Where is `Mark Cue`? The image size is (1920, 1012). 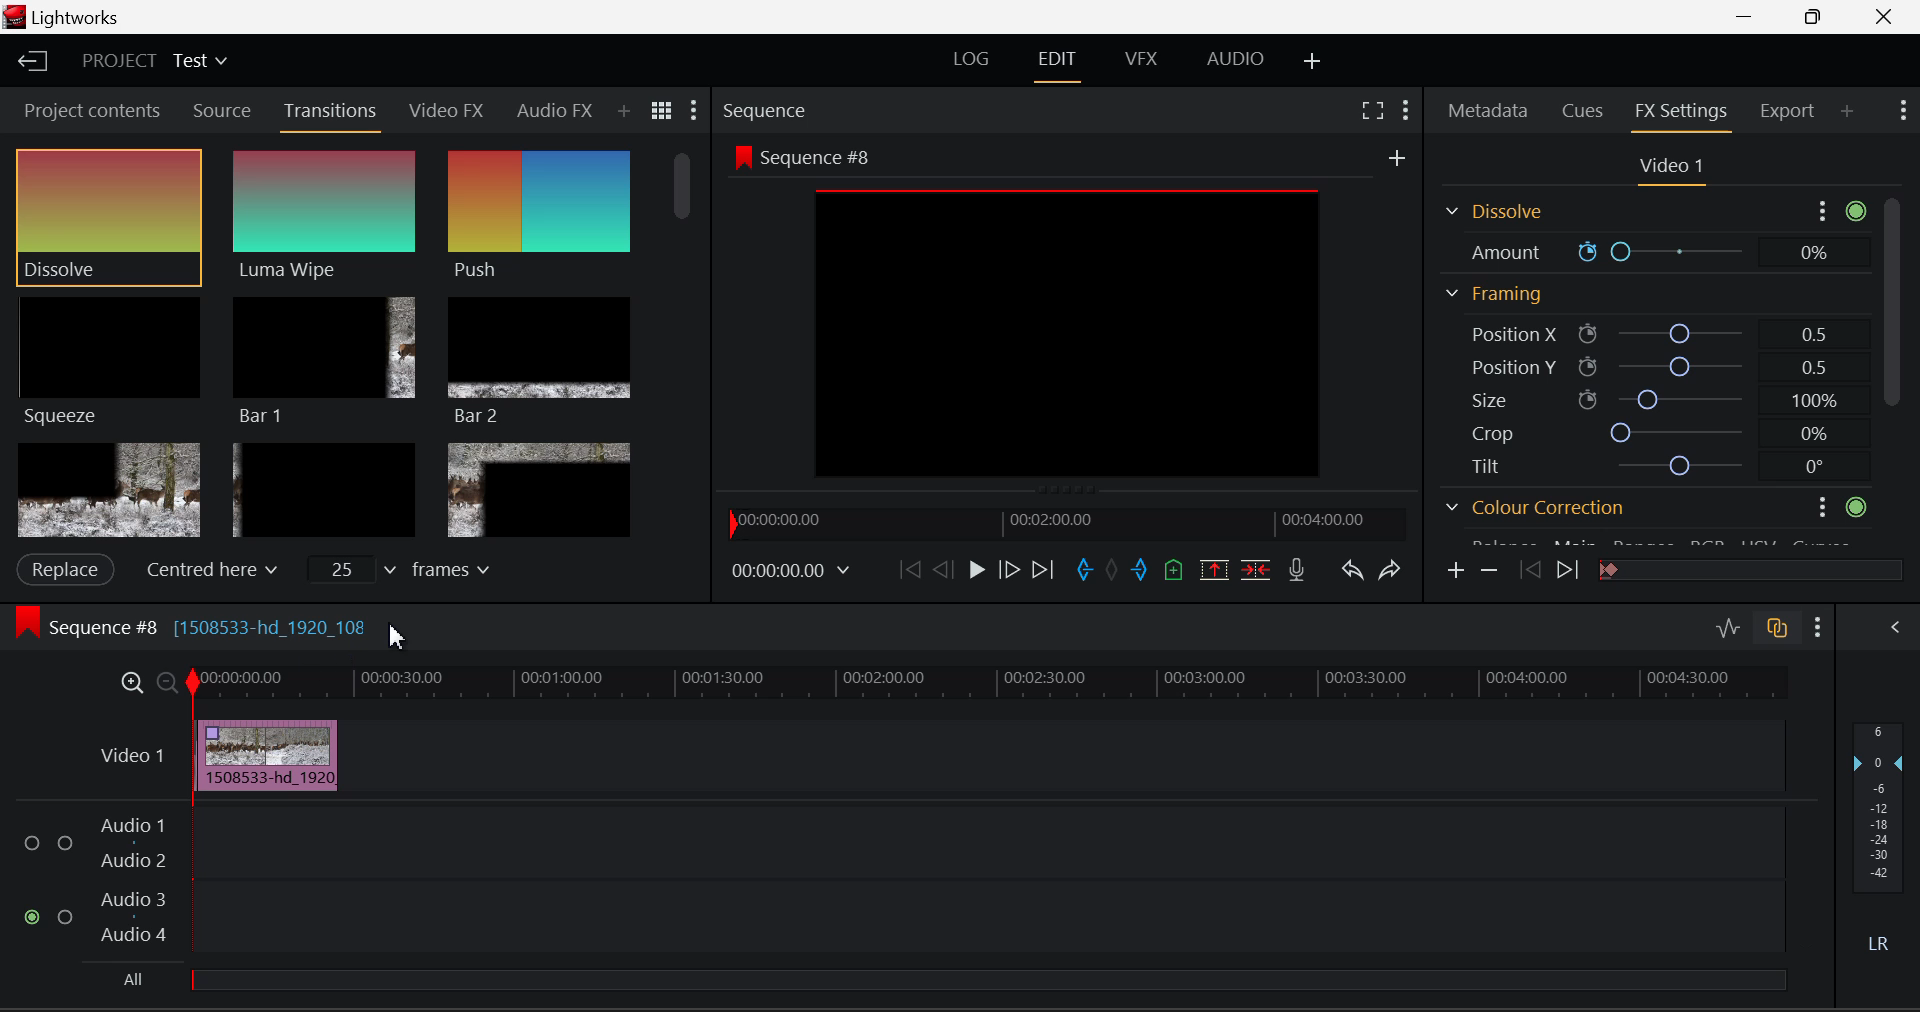
Mark Cue is located at coordinates (1175, 572).